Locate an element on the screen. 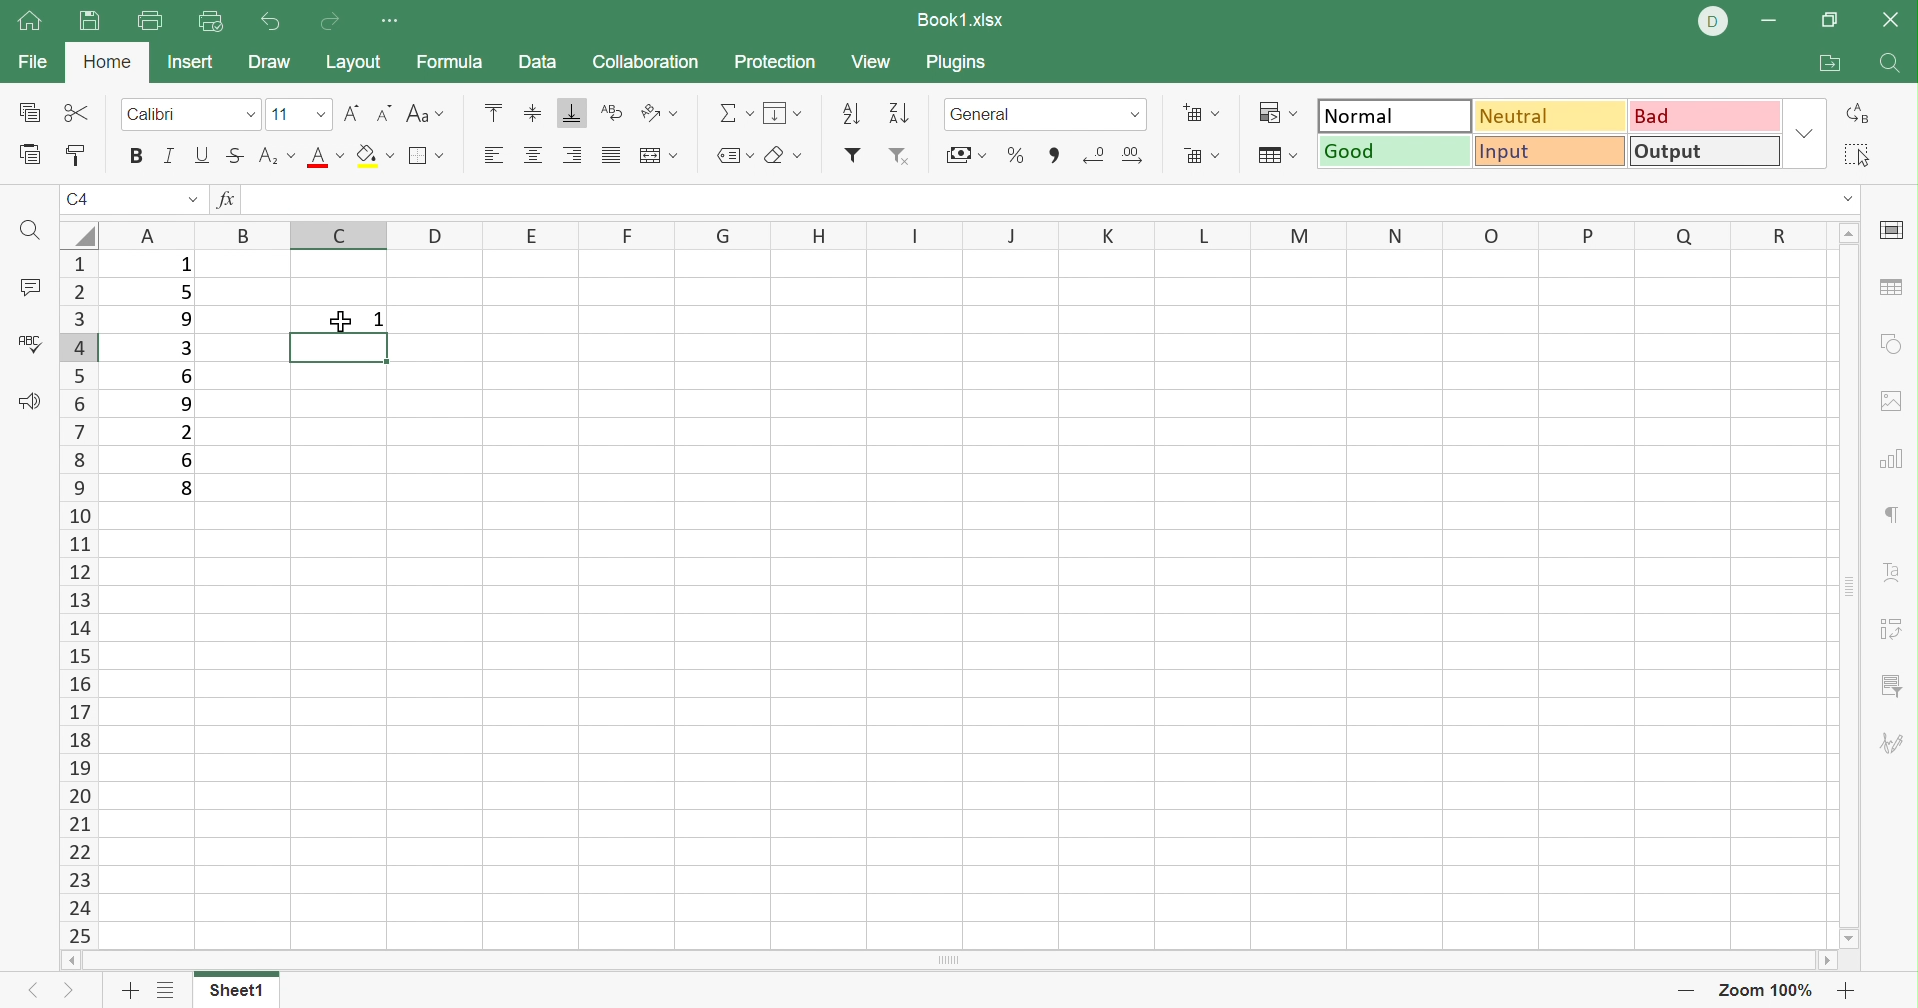 This screenshot has height=1008, width=1918. Drop Down is located at coordinates (249, 115).